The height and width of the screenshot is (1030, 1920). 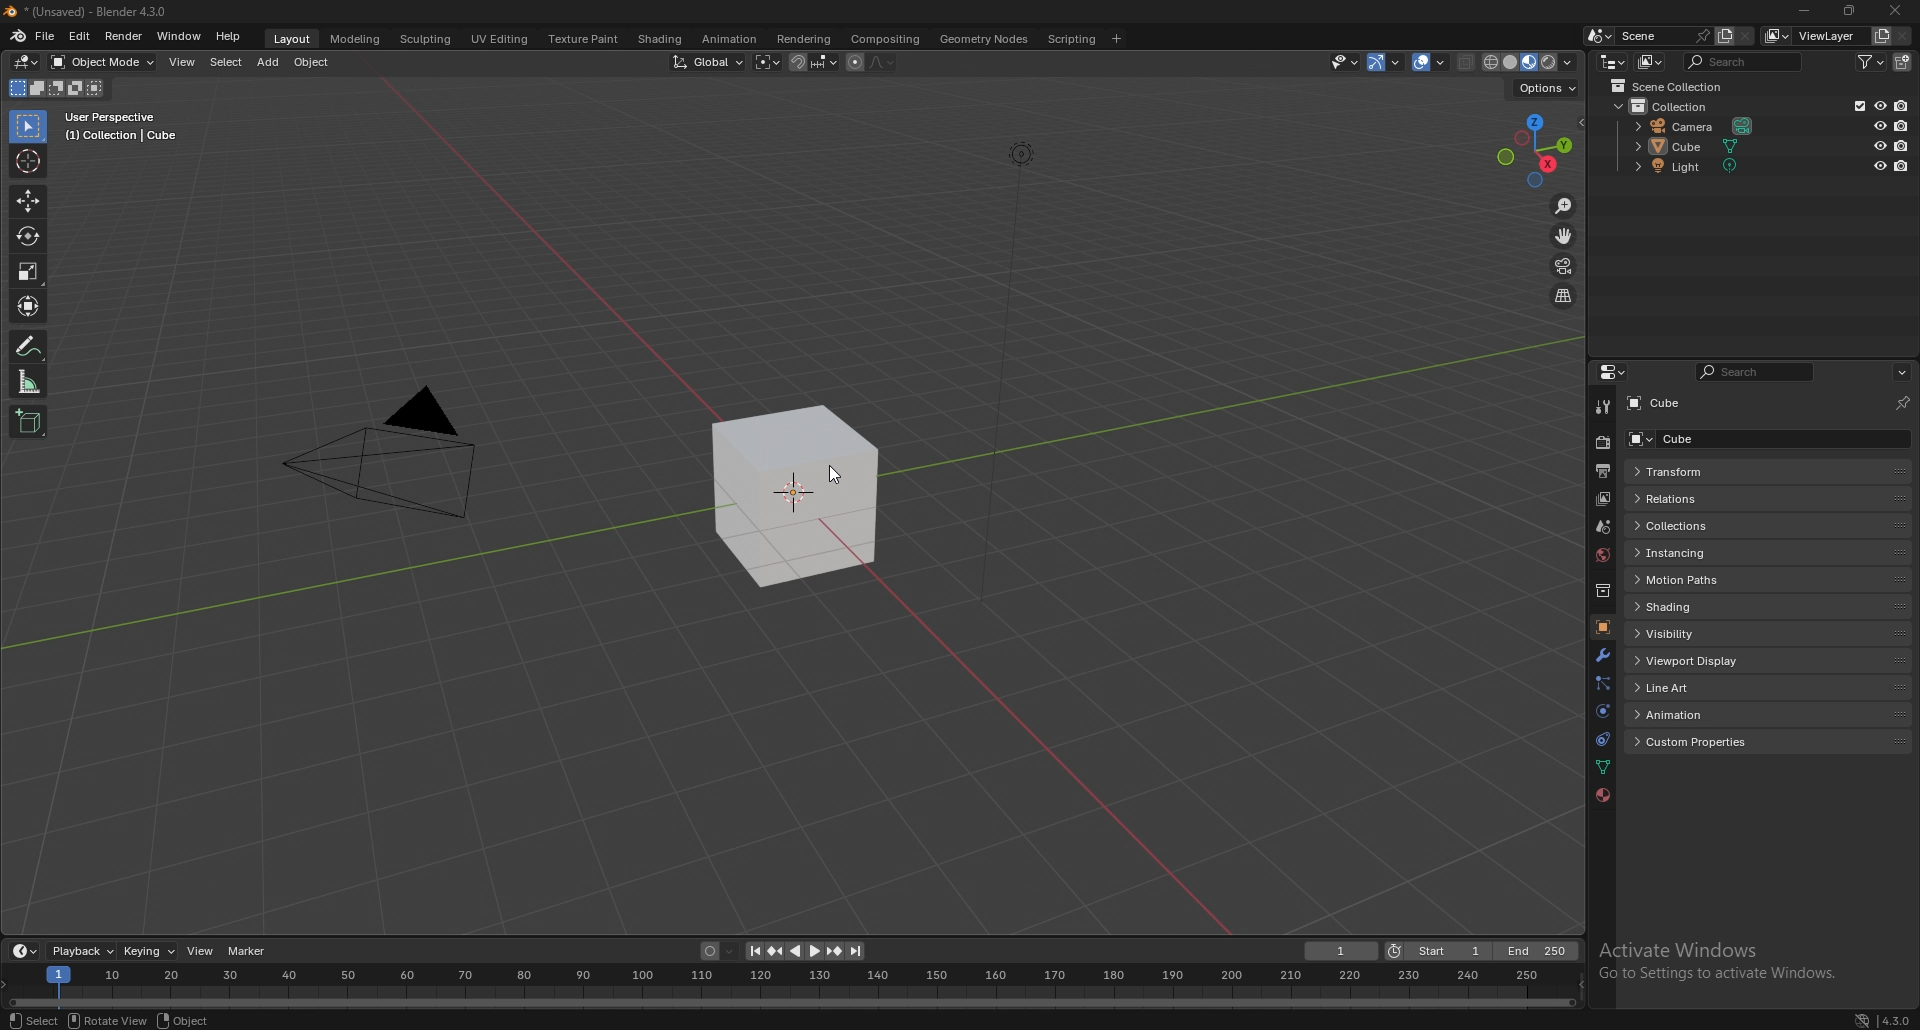 I want to click on disable in renders, so click(x=1901, y=145).